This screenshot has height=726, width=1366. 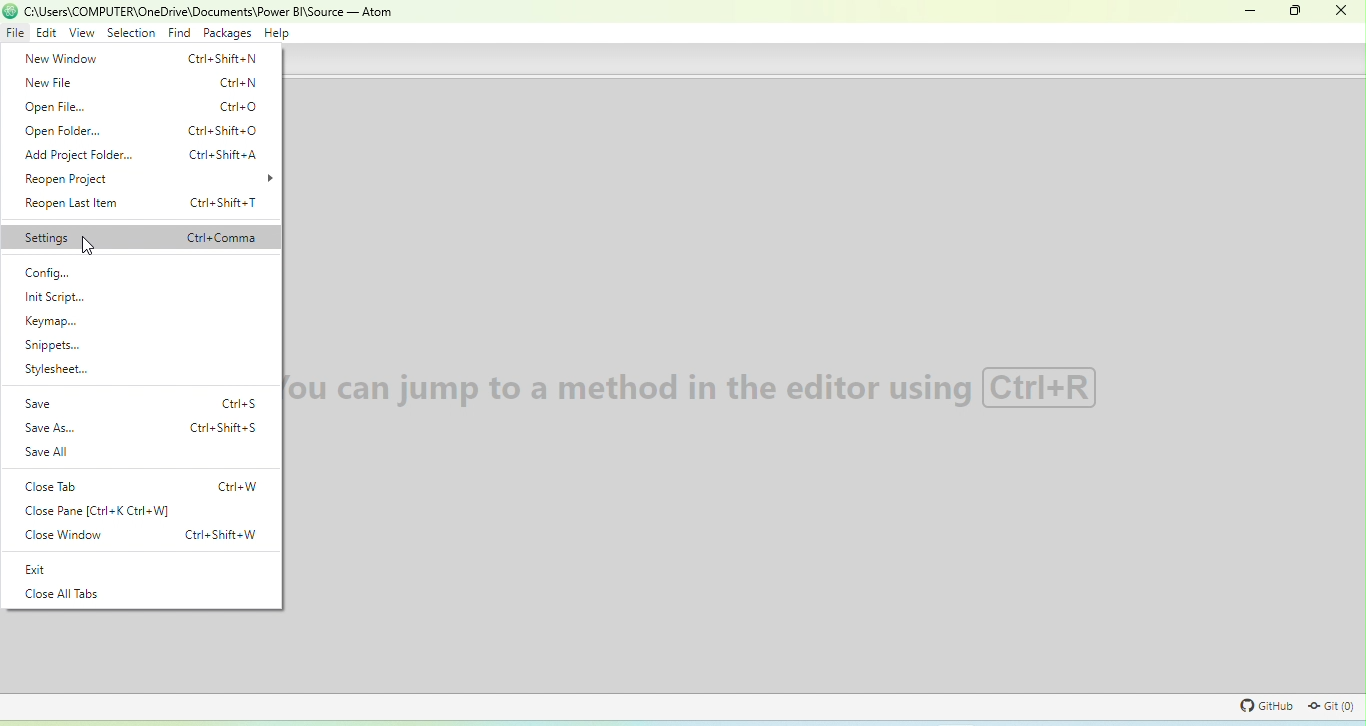 I want to click on add project folder, so click(x=144, y=155).